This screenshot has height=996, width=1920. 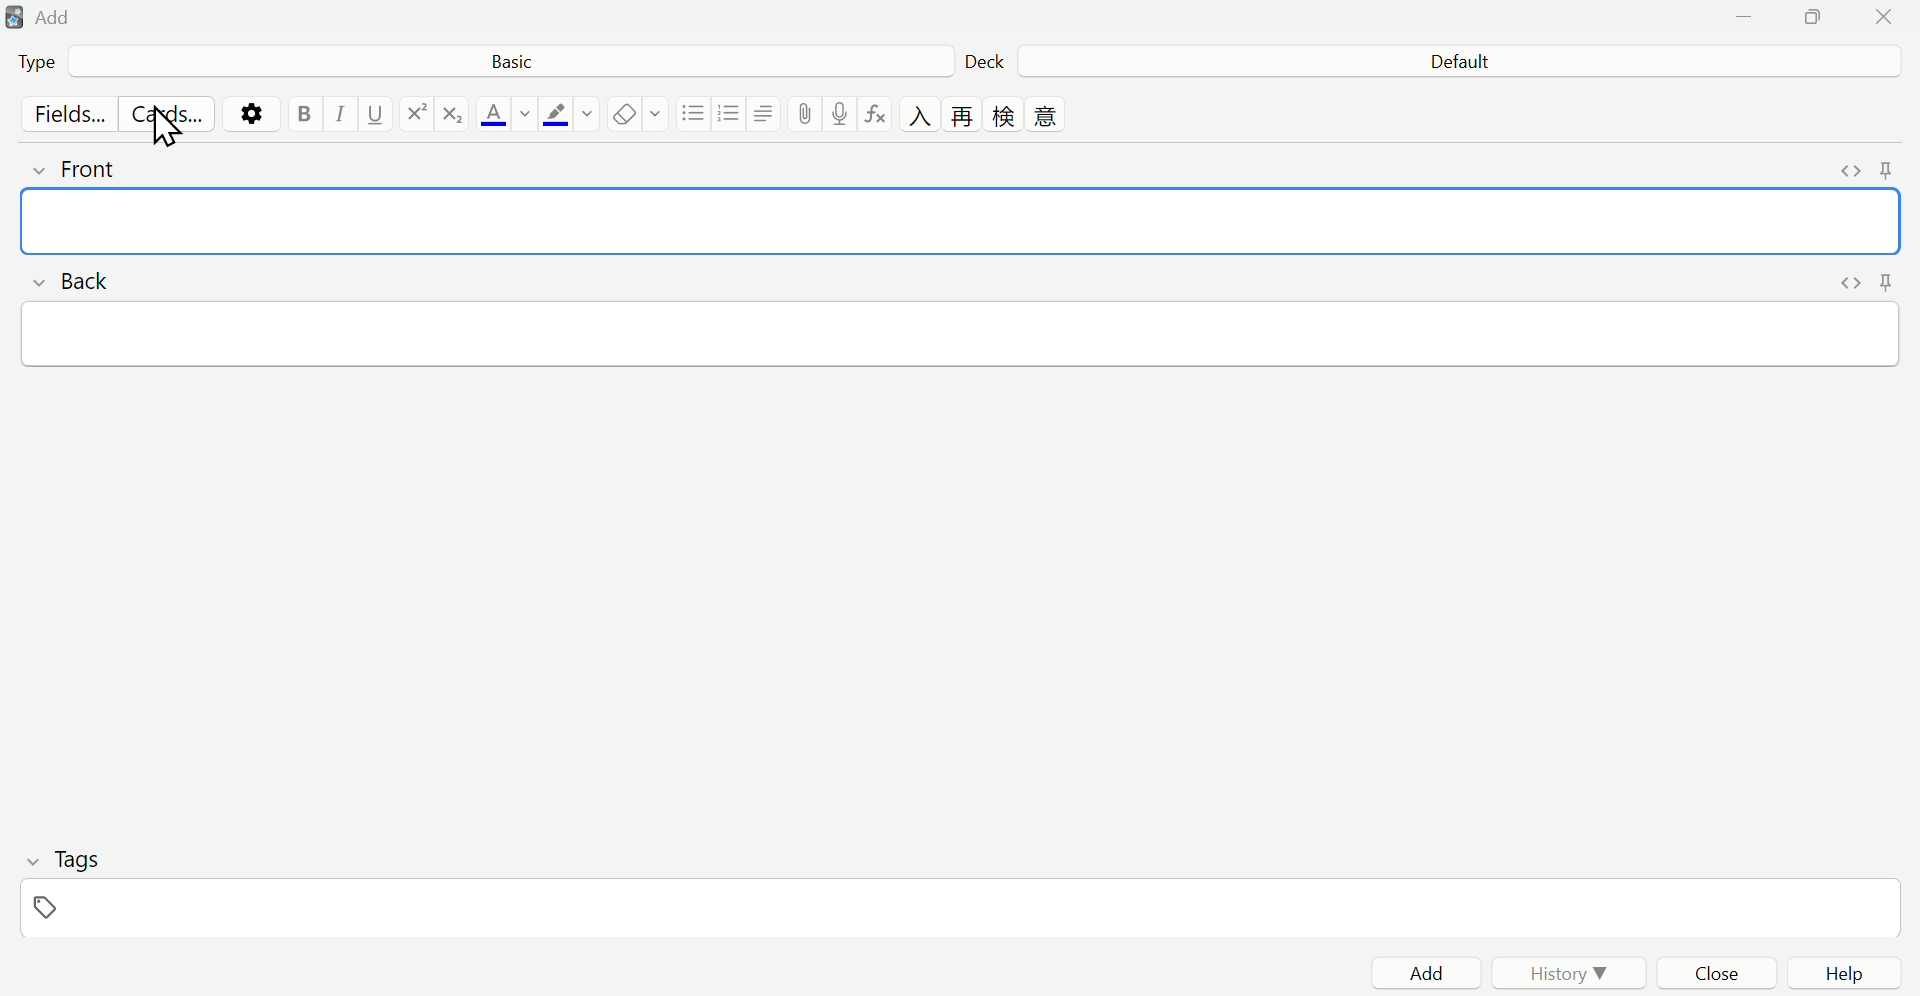 I want to click on Type, so click(x=66, y=63).